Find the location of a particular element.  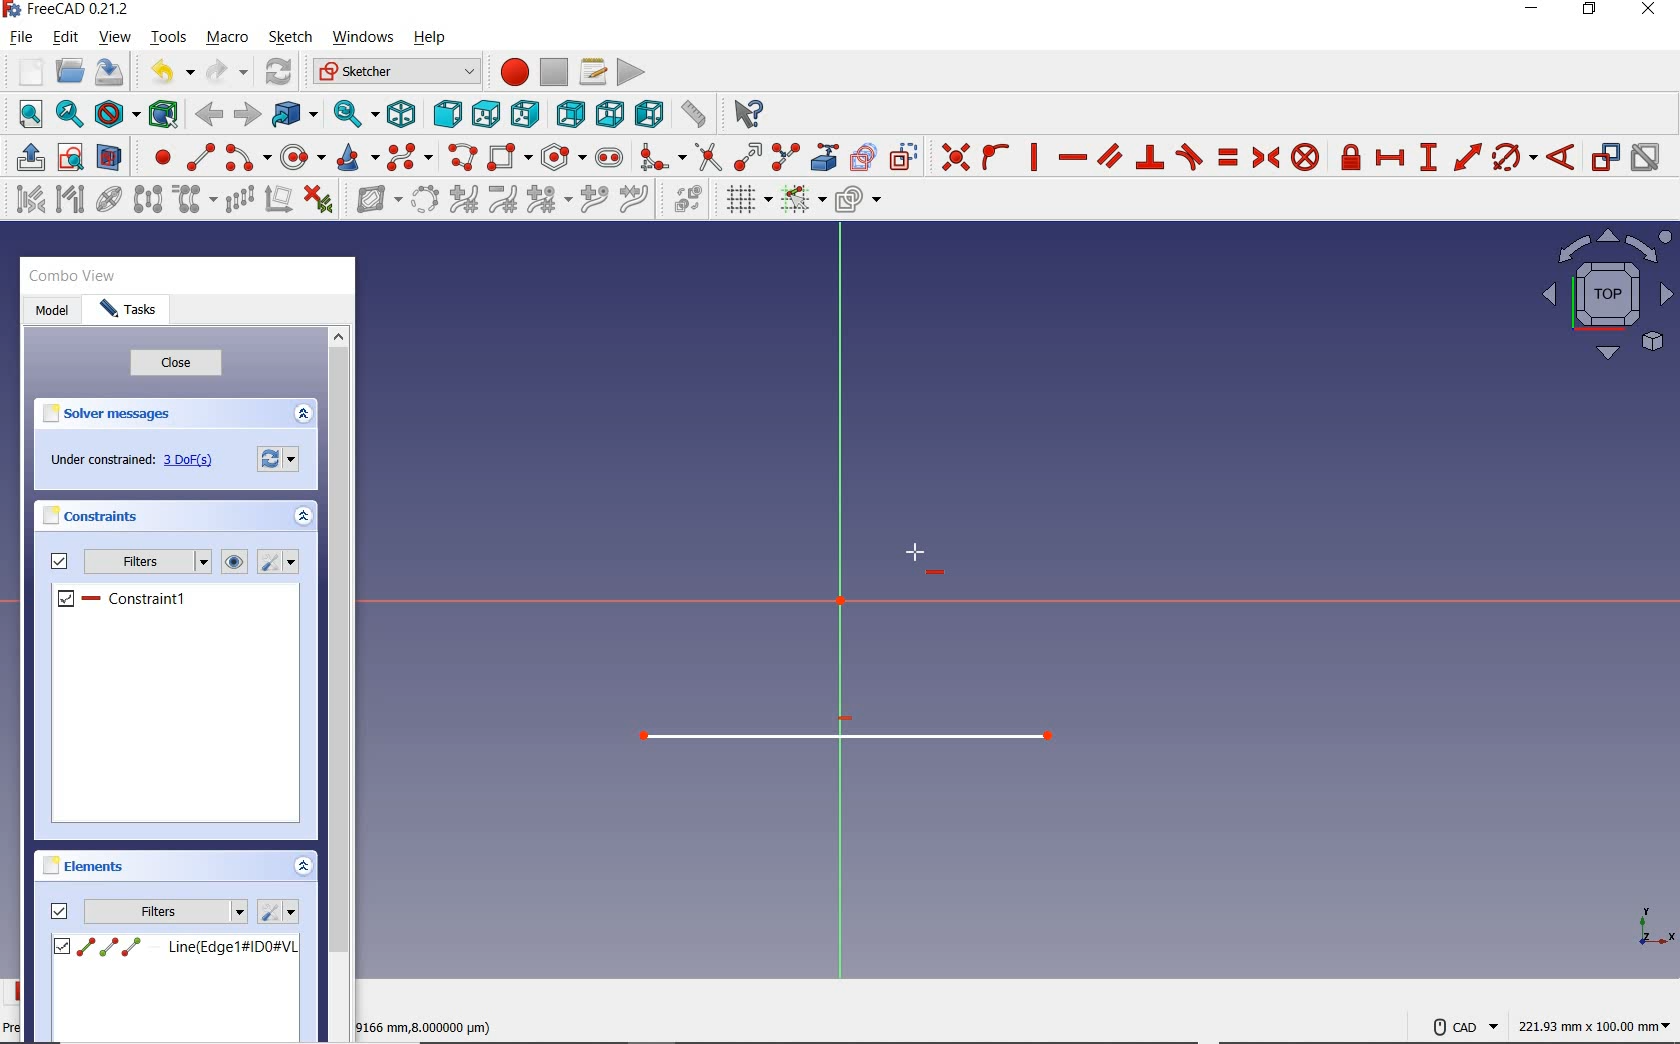

CONFIGURE RENDERING ORDER is located at coordinates (858, 195).